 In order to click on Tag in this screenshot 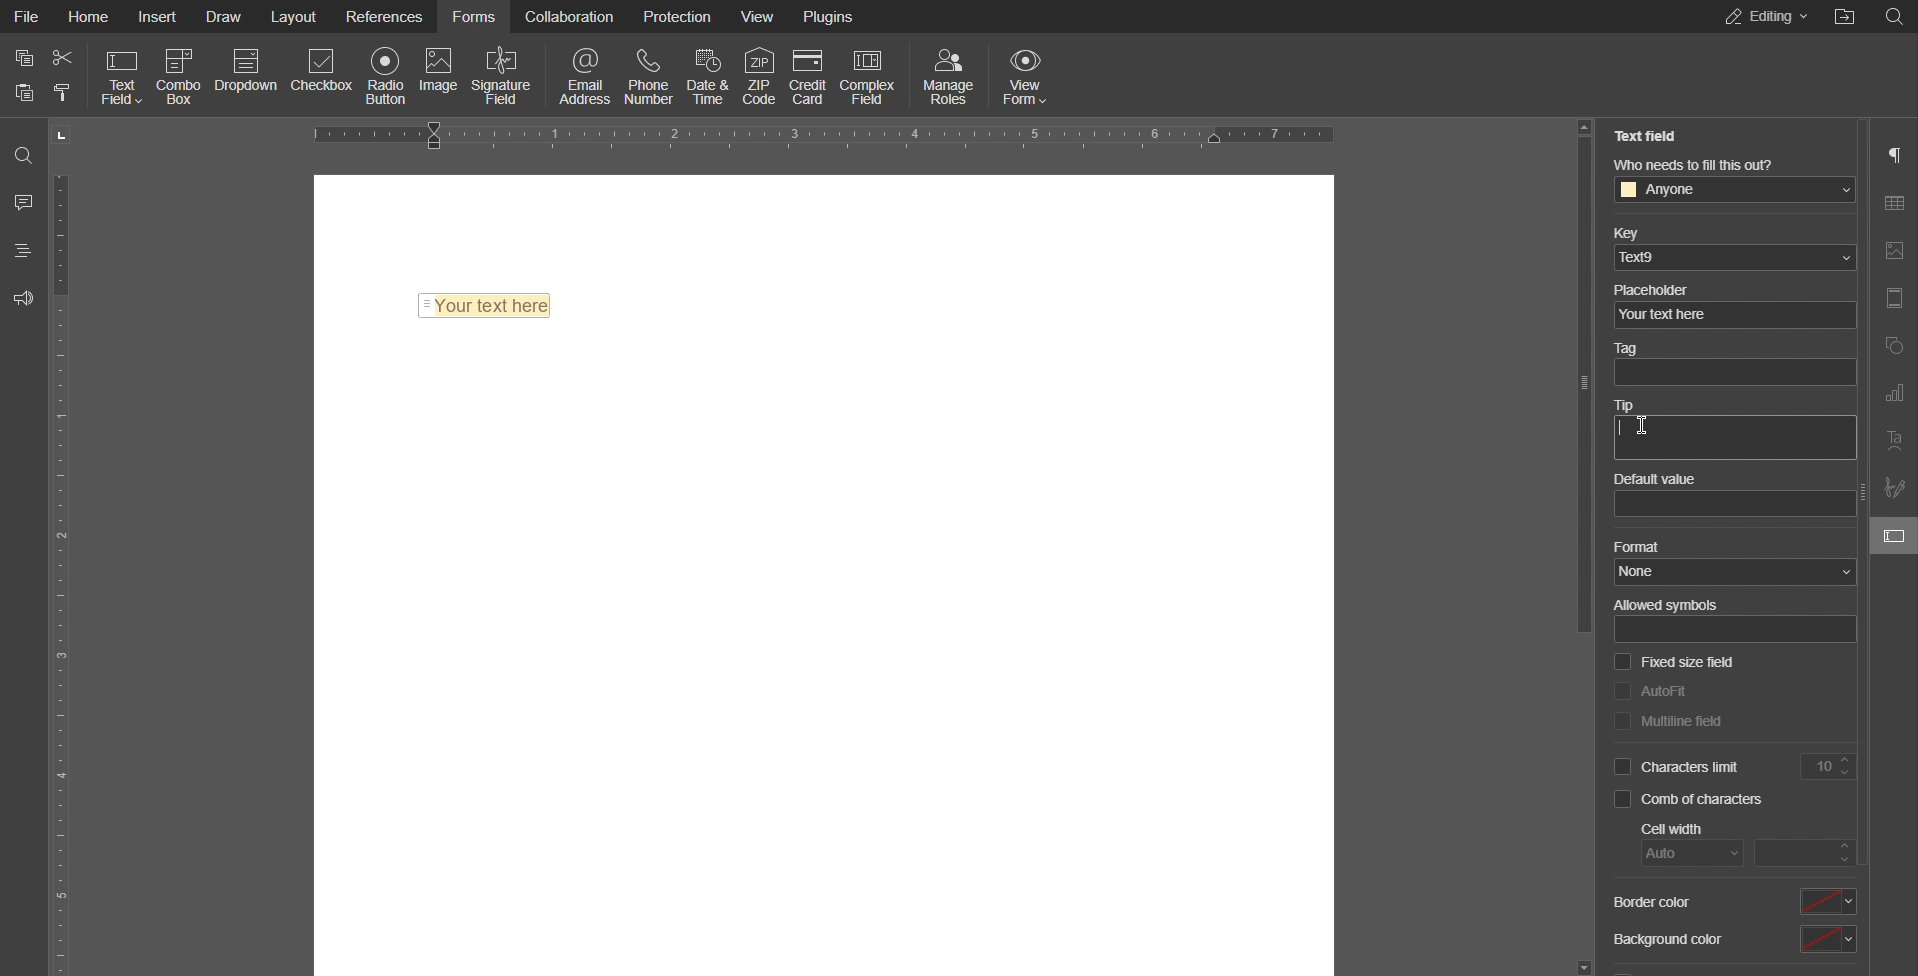, I will do `click(1643, 349)`.